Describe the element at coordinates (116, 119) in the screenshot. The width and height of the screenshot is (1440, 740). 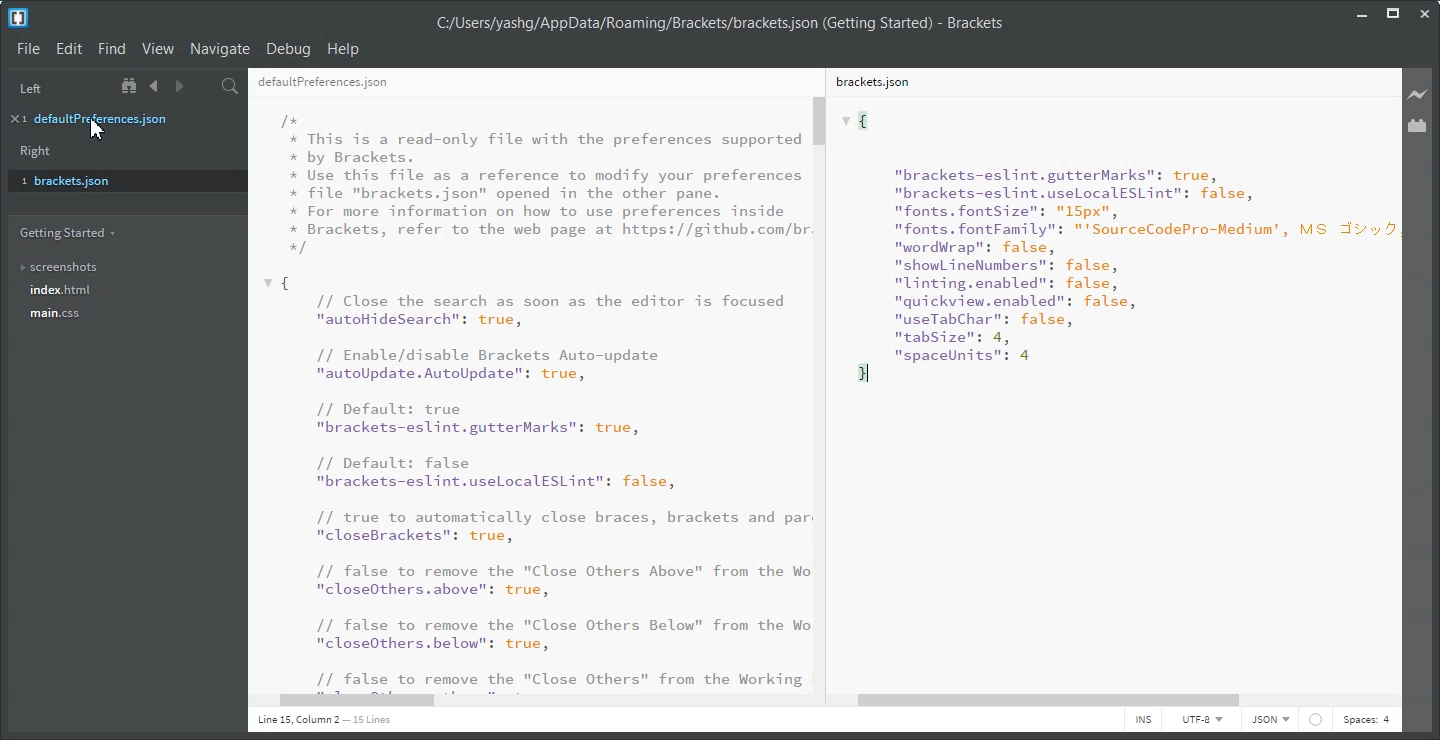
I see `defaultpreferences.json` at that location.